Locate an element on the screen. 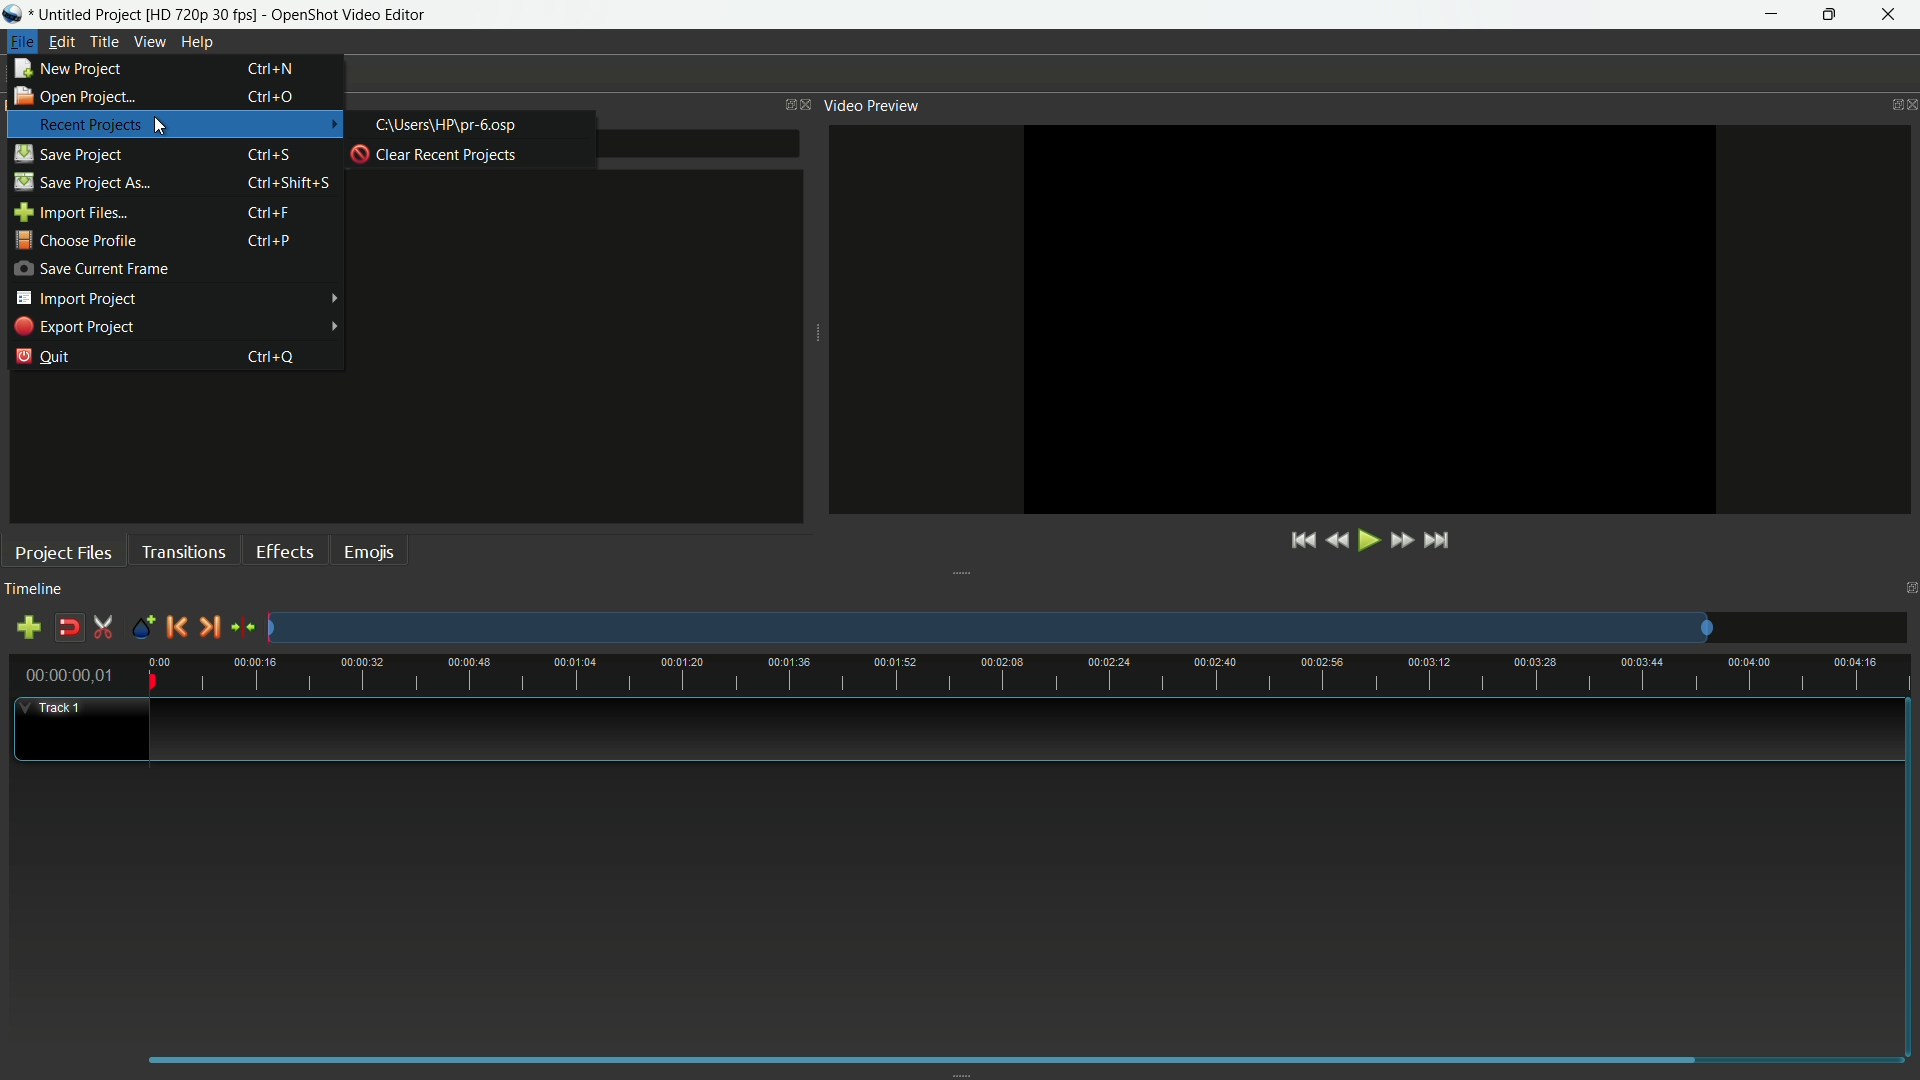  close app is located at coordinates (1891, 15).